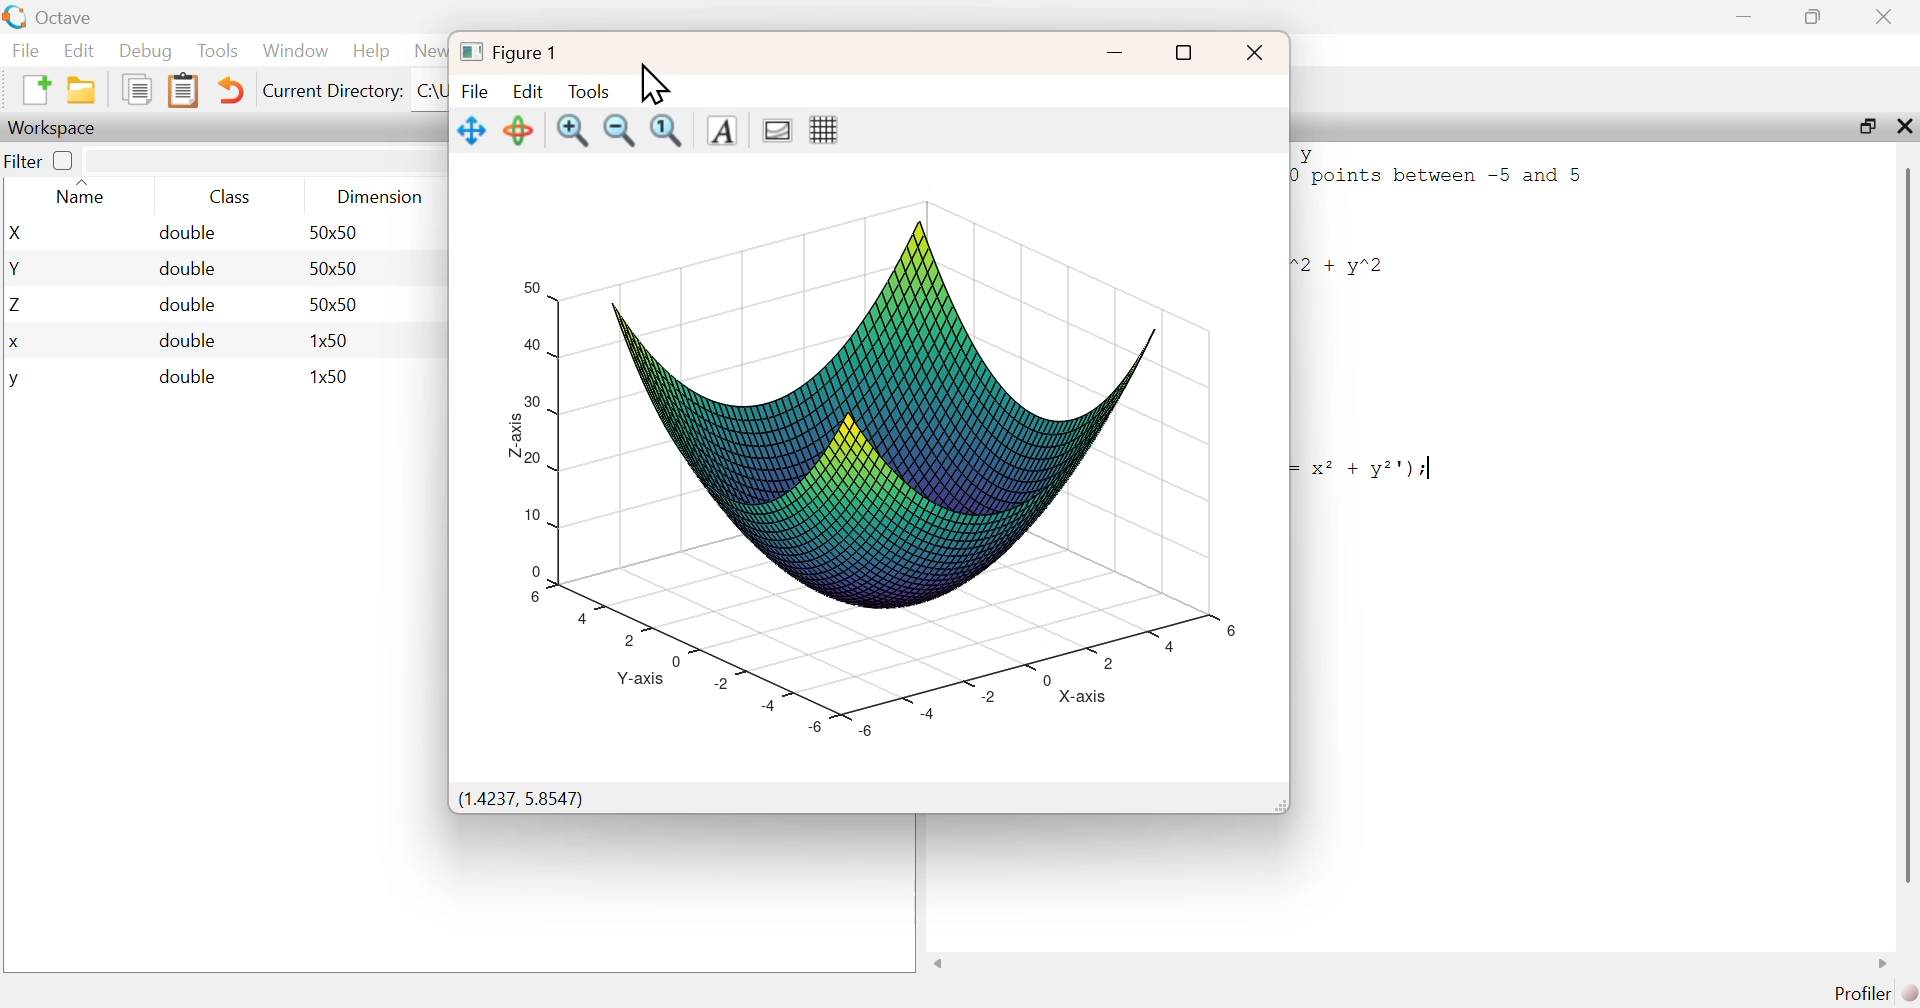 The width and height of the screenshot is (1920, 1008). Describe the element at coordinates (334, 267) in the screenshot. I see `50x50` at that location.